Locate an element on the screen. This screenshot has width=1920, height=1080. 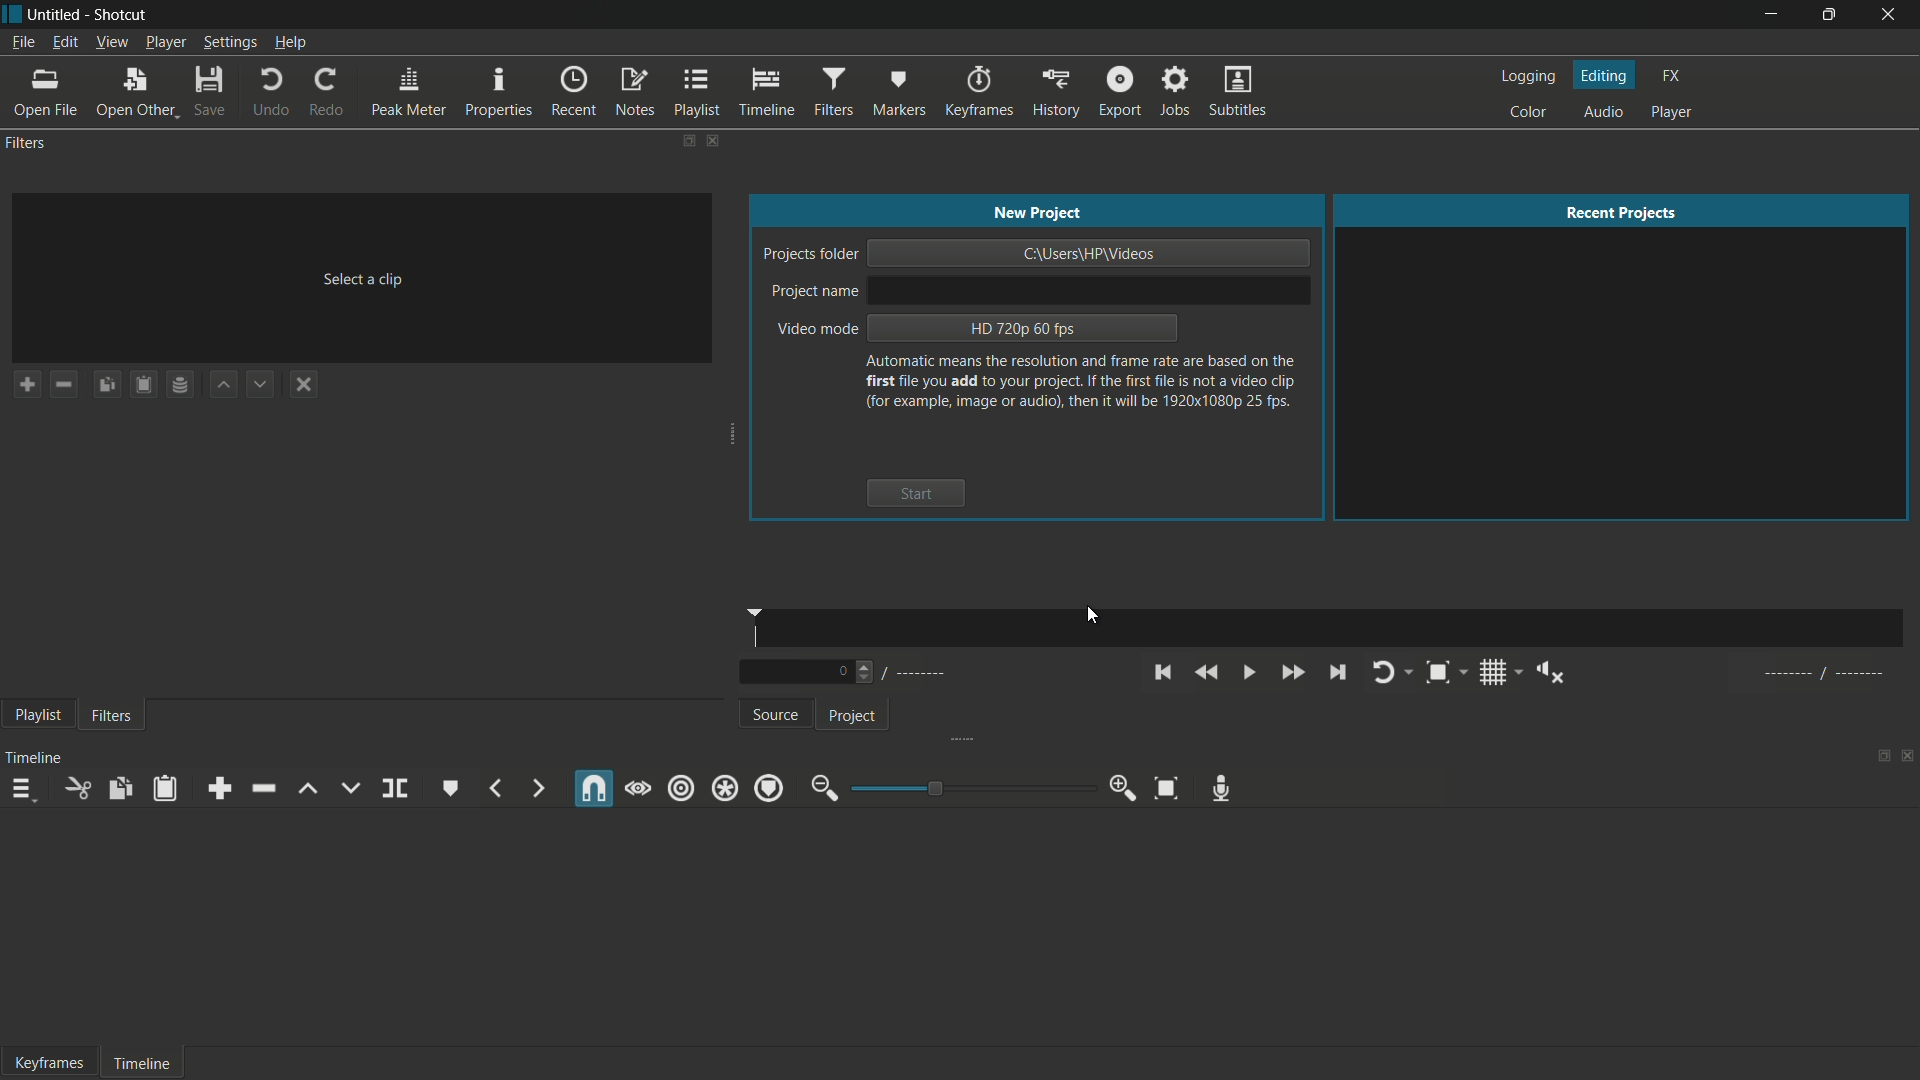
settings menu is located at coordinates (227, 43).